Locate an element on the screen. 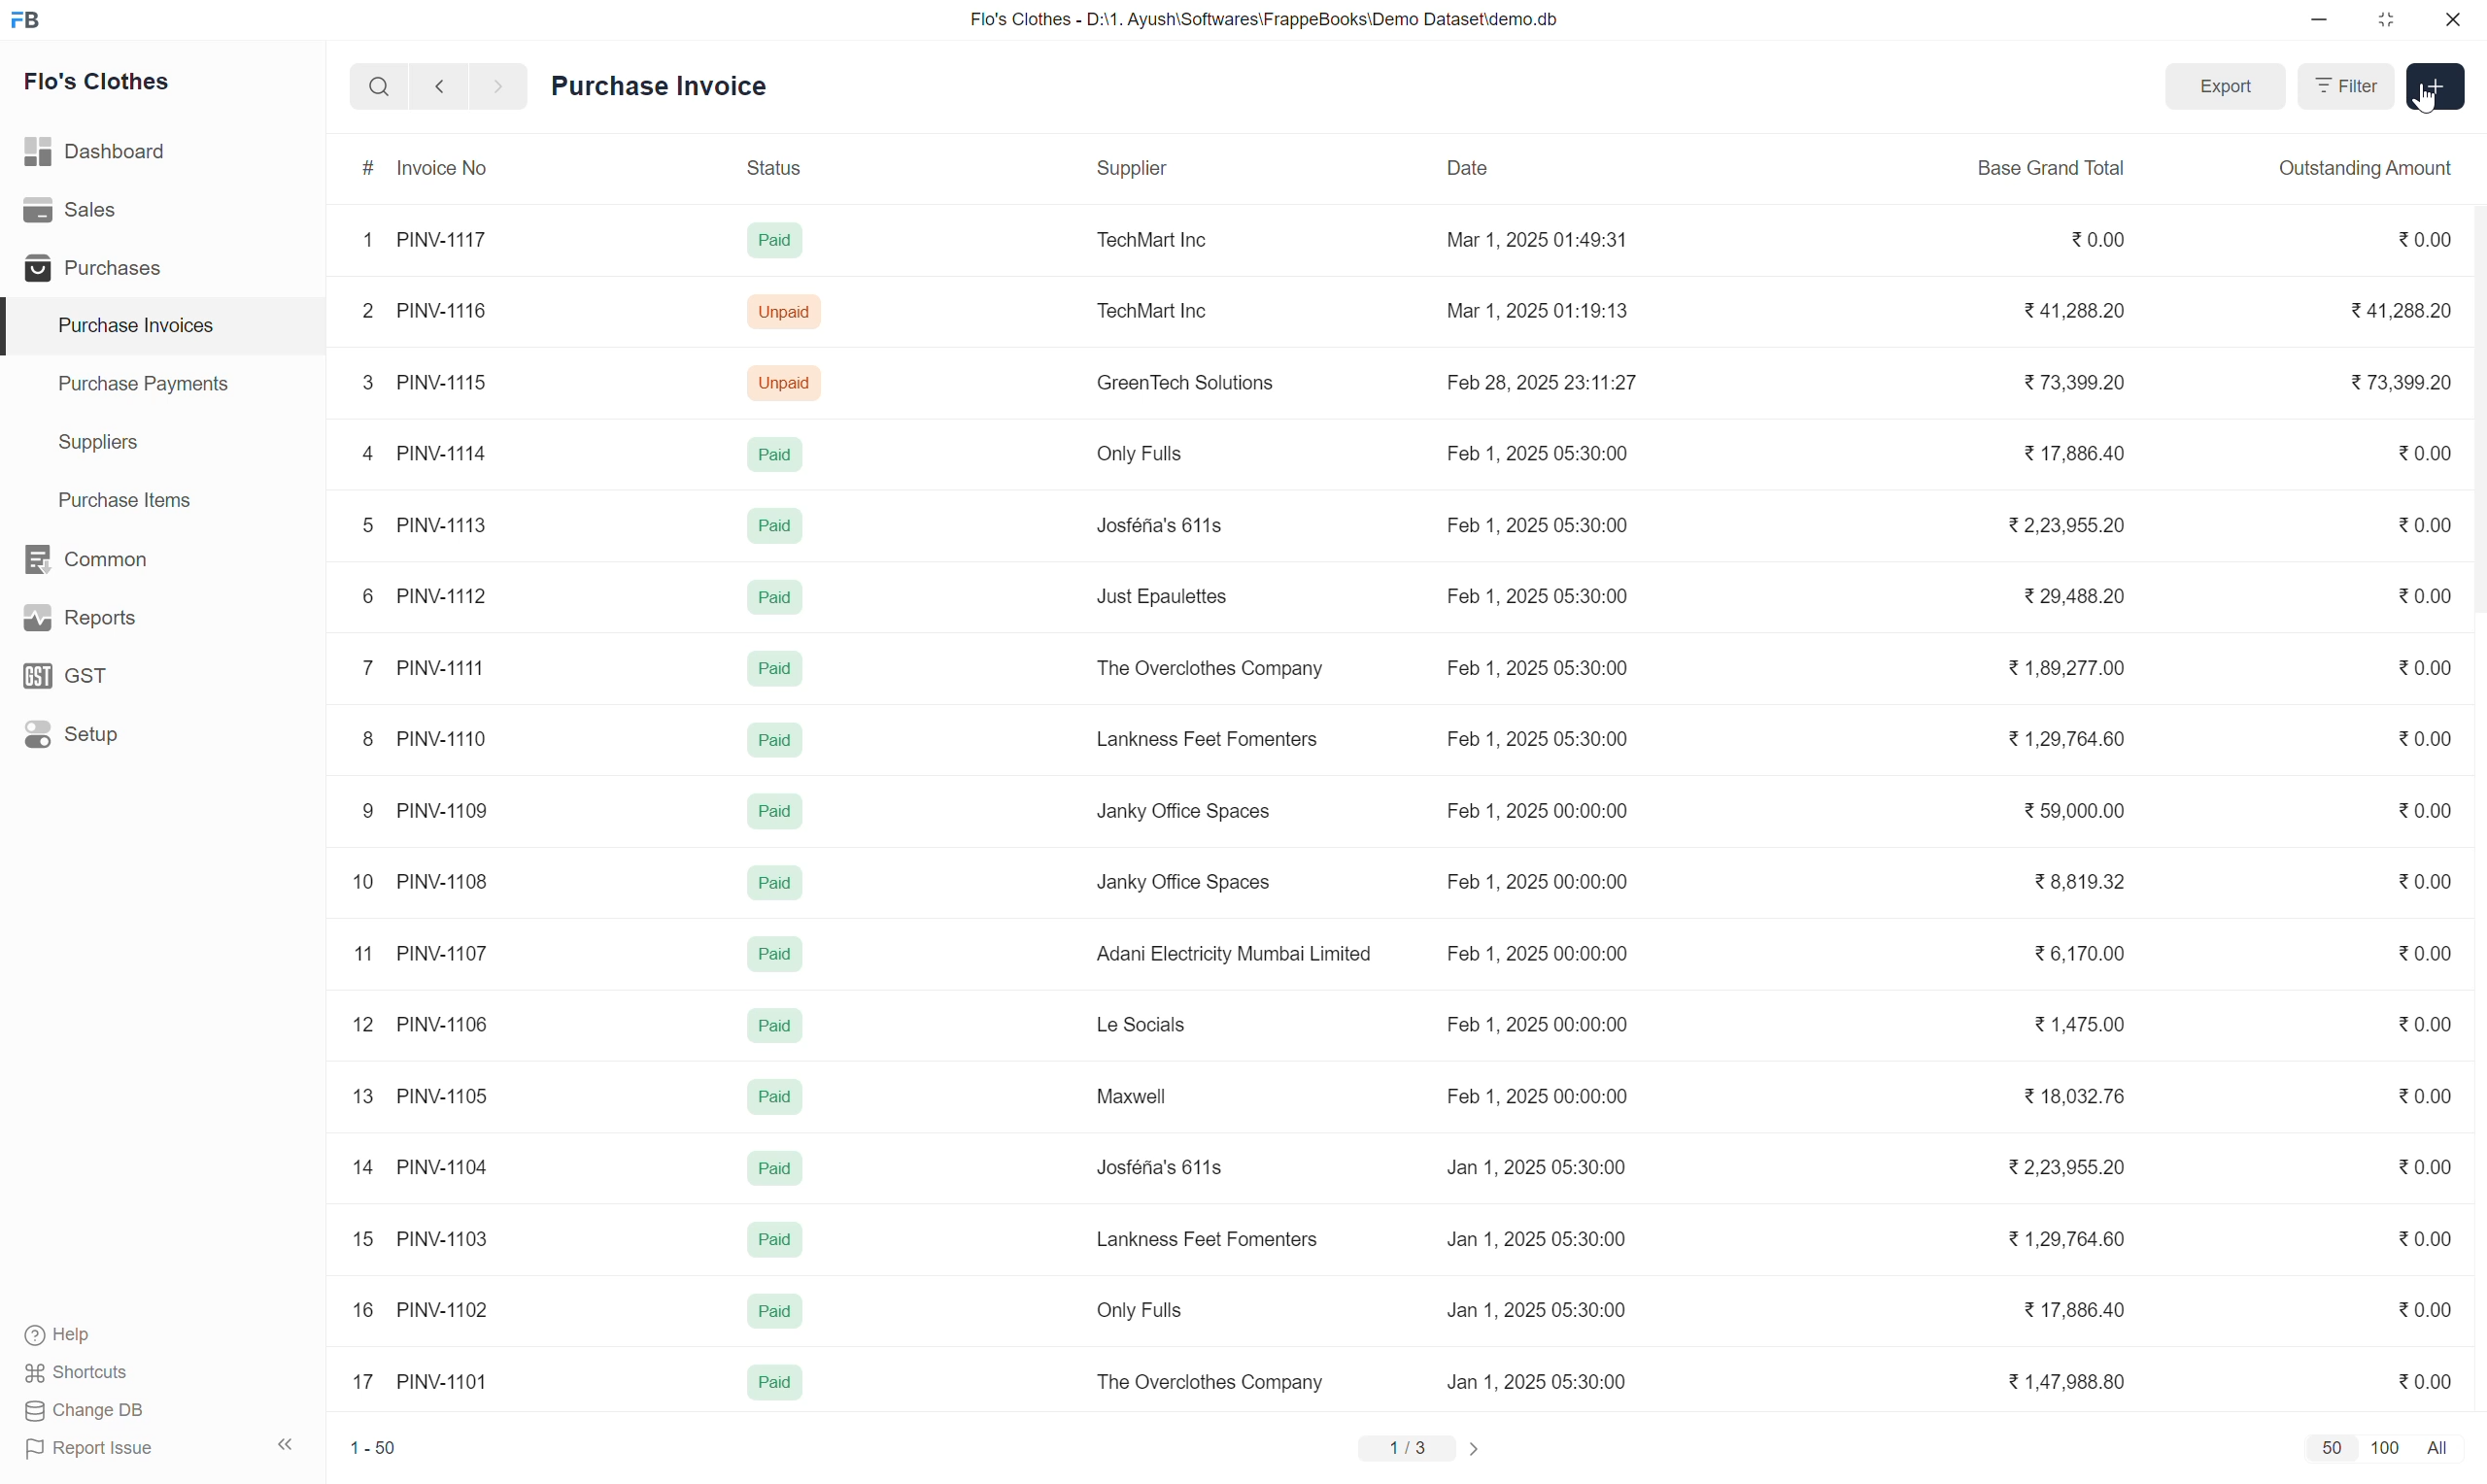 This screenshot has height=1484, width=2487. 3 PINV-1115 is located at coordinates (426, 382).